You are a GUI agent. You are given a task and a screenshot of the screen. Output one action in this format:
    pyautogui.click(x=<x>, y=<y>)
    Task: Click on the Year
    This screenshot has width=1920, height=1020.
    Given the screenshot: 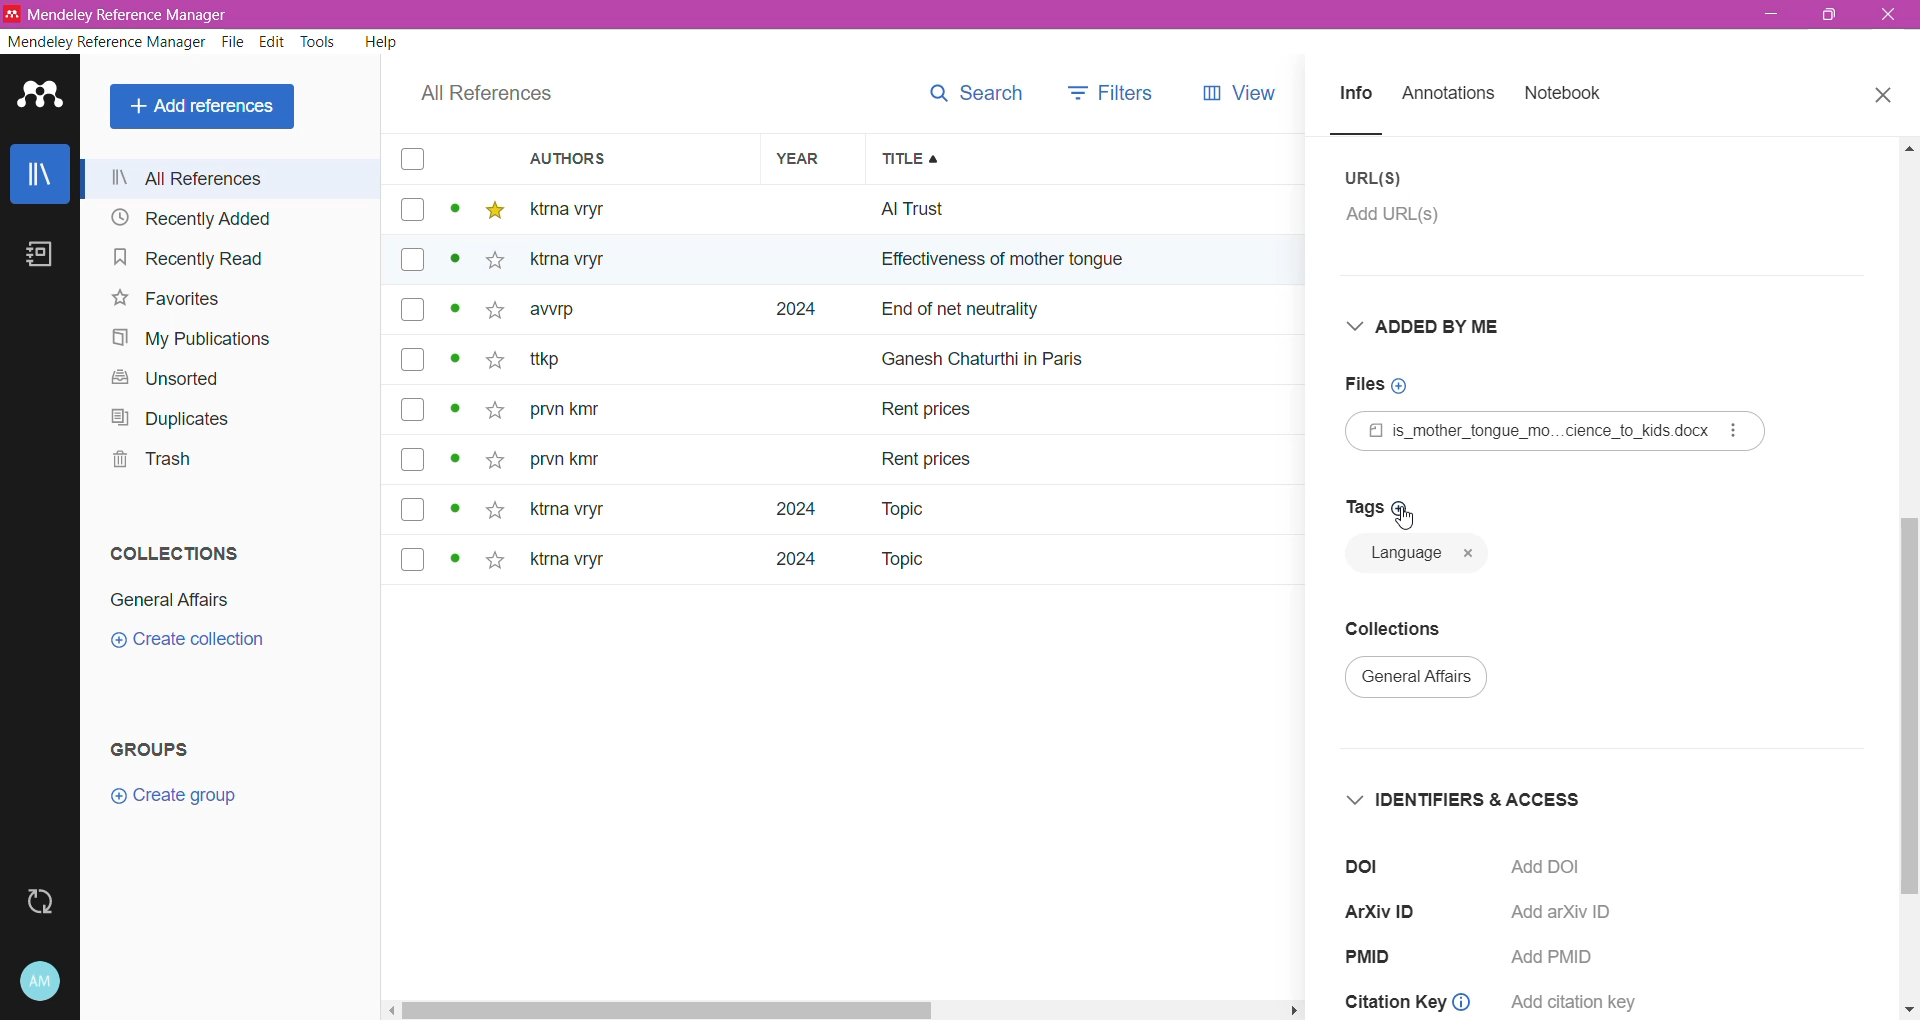 What is the action you would take?
    pyautogui.click(x=804, y=158)
    